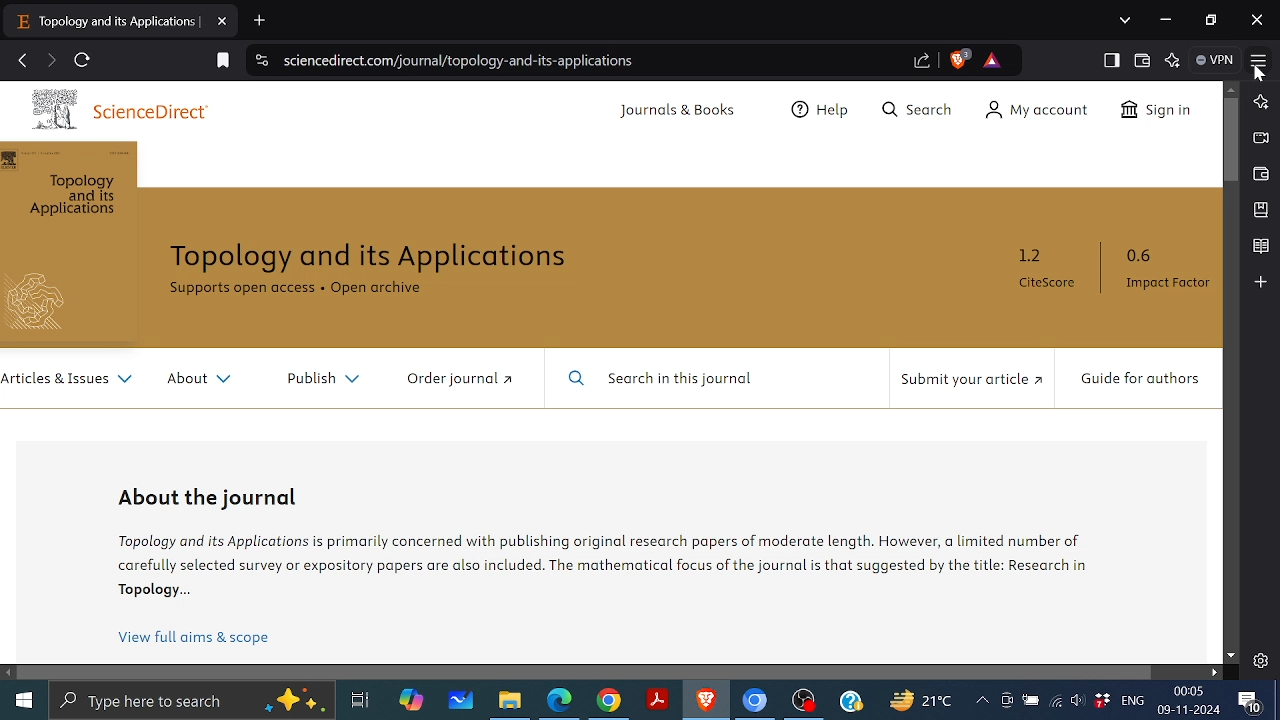 This screenshot has height=720, width=1280. I want to click on Order journal, so click(465, 378).